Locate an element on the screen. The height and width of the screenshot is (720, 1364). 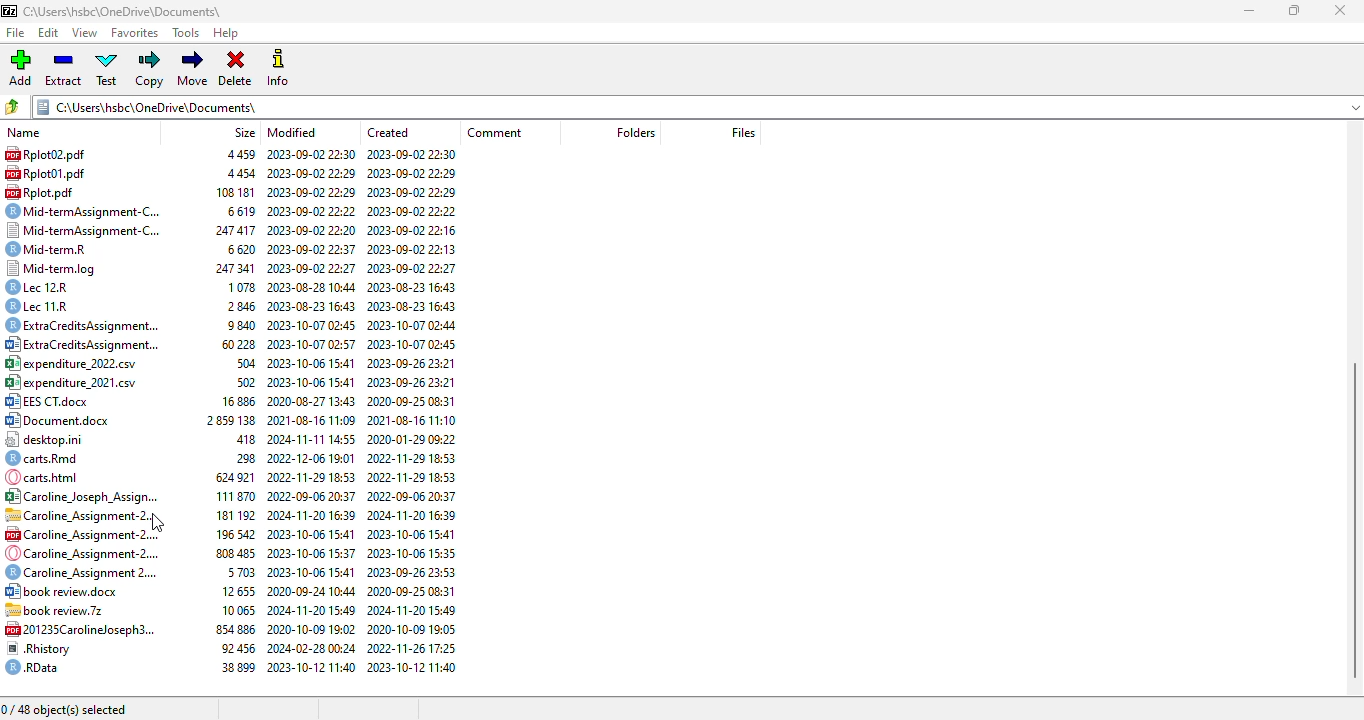
247417 is located at coordinates (237, 229).